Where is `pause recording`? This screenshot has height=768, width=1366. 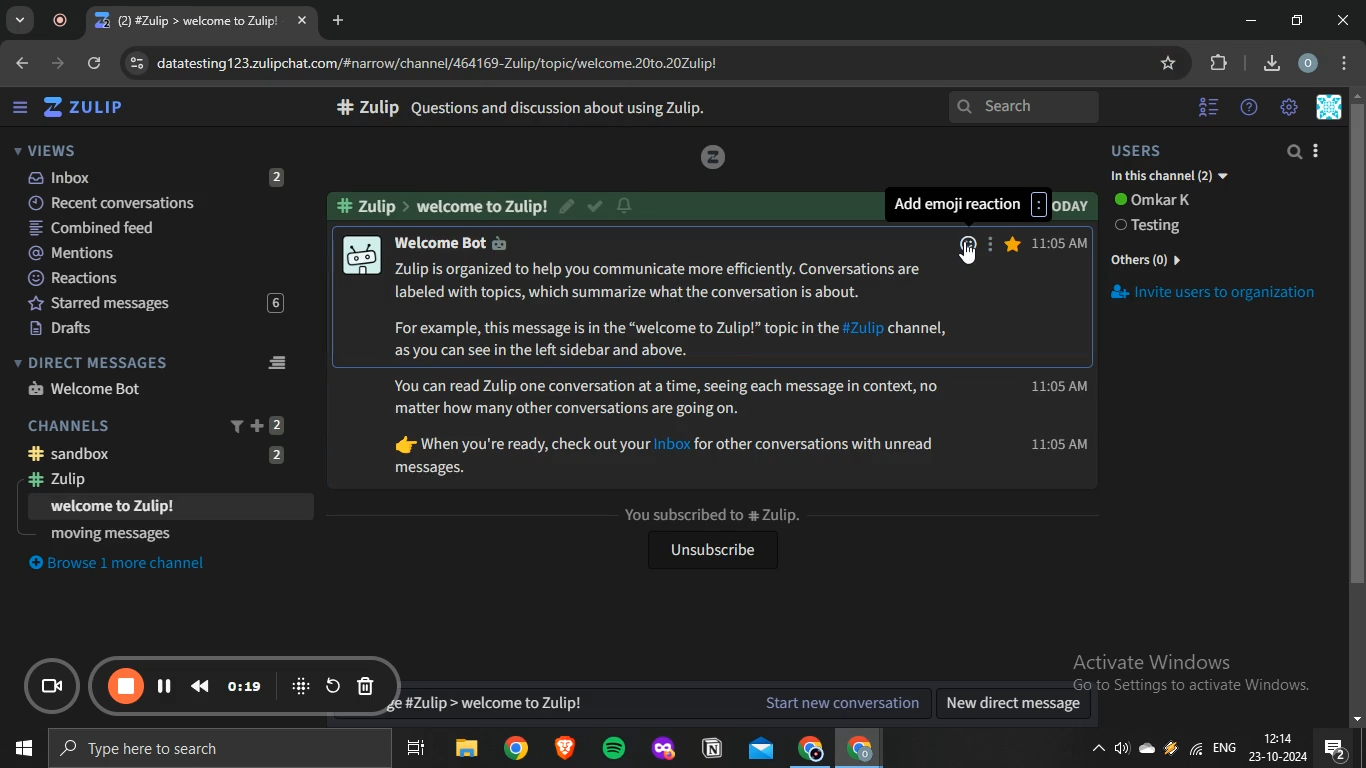 pause recording is located at coordinates (127, 687).